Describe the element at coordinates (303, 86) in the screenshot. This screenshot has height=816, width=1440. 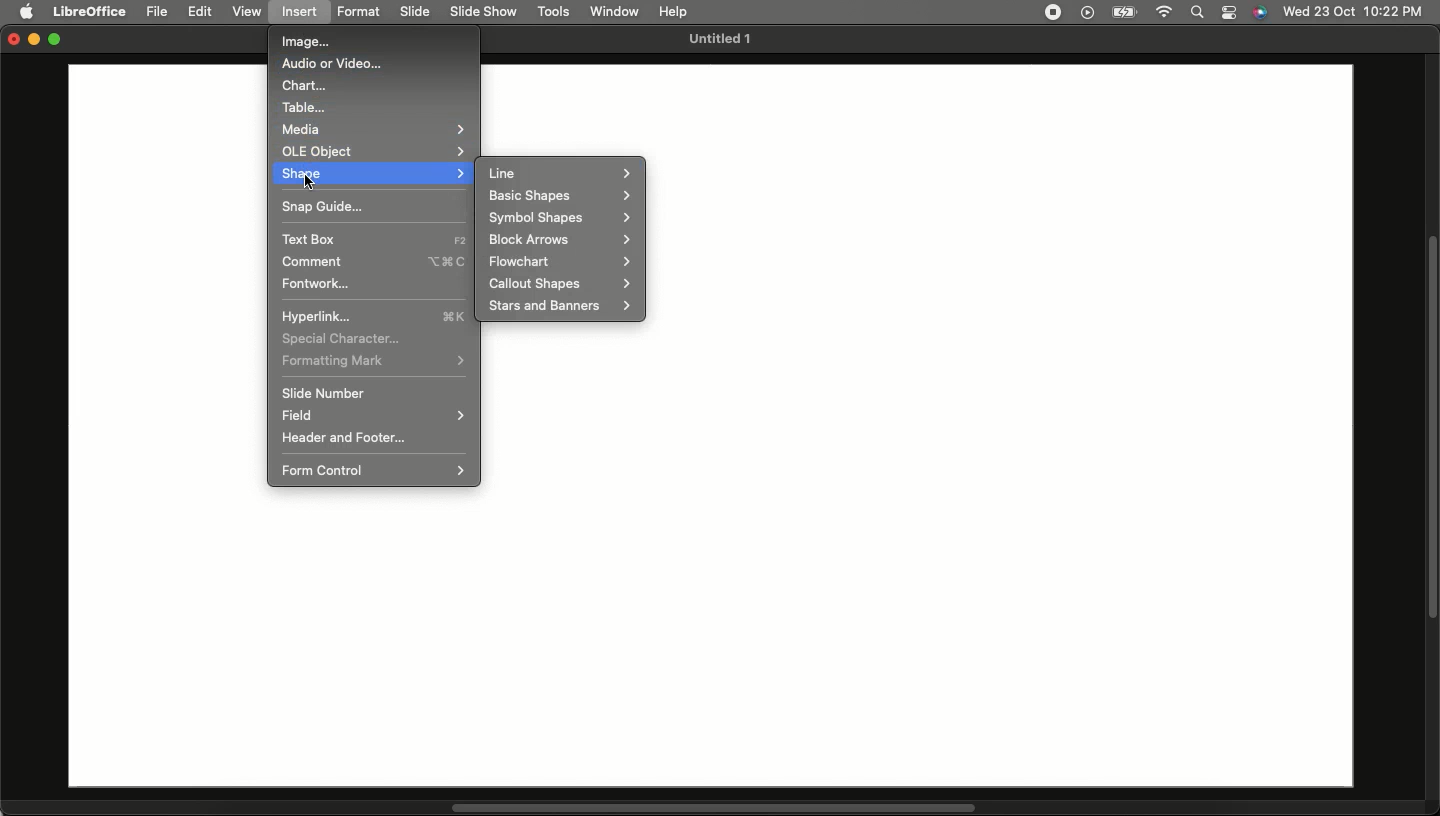
I see `Chart` at that location.